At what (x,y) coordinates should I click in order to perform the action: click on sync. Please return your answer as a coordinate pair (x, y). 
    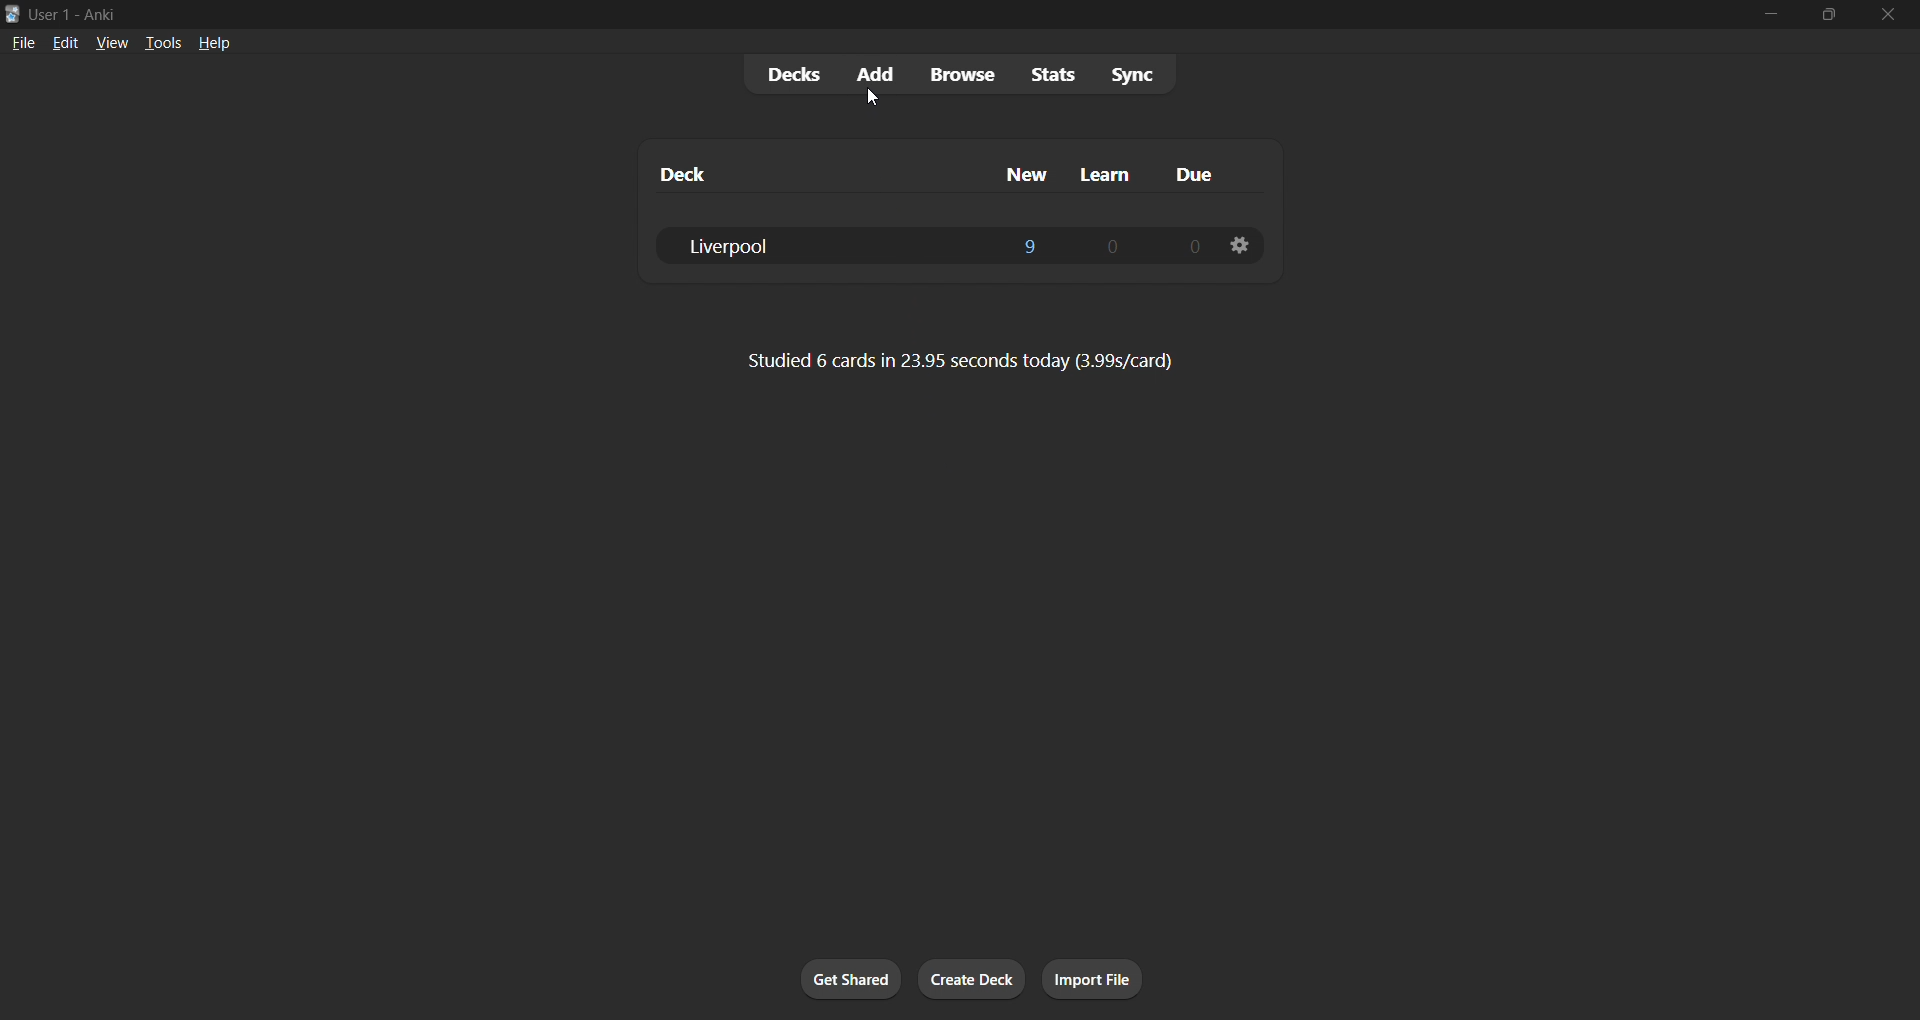
    Looking at the image, I should click on (1129, 76).